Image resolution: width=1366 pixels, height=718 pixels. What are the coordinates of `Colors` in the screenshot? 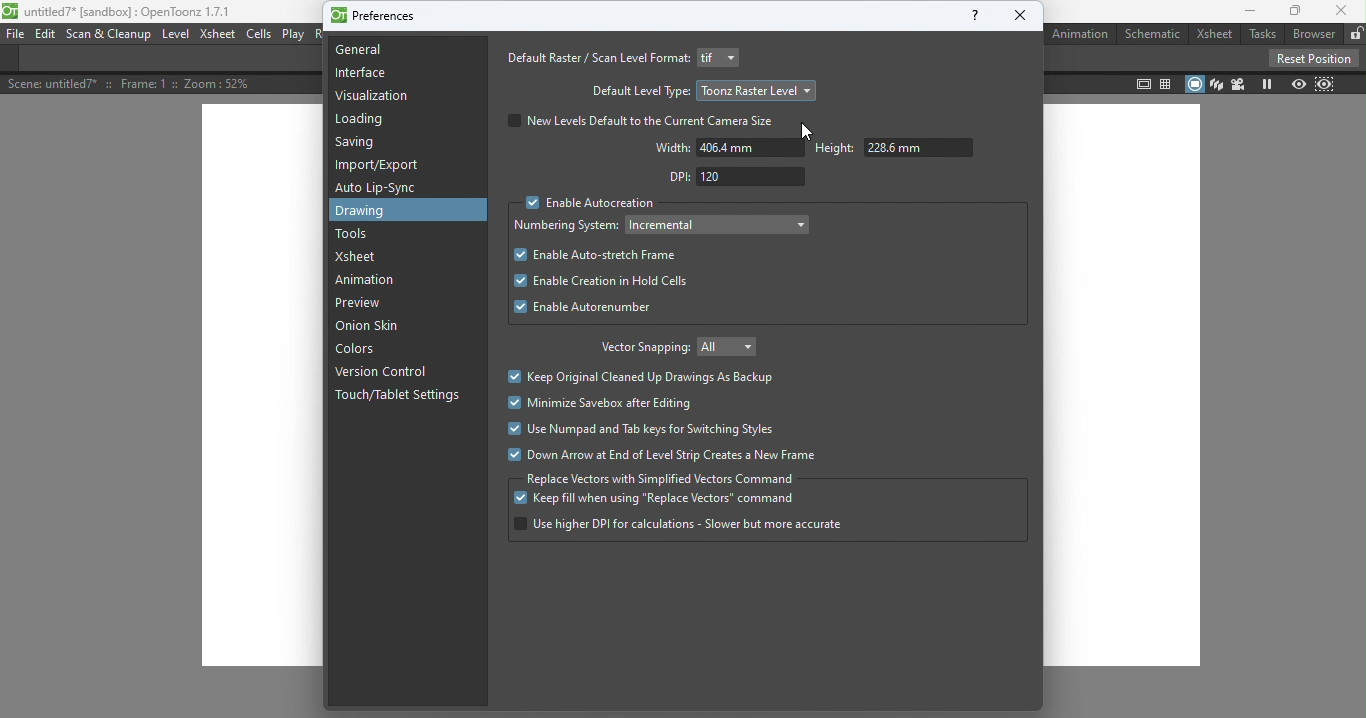 It's located at (363, 351).